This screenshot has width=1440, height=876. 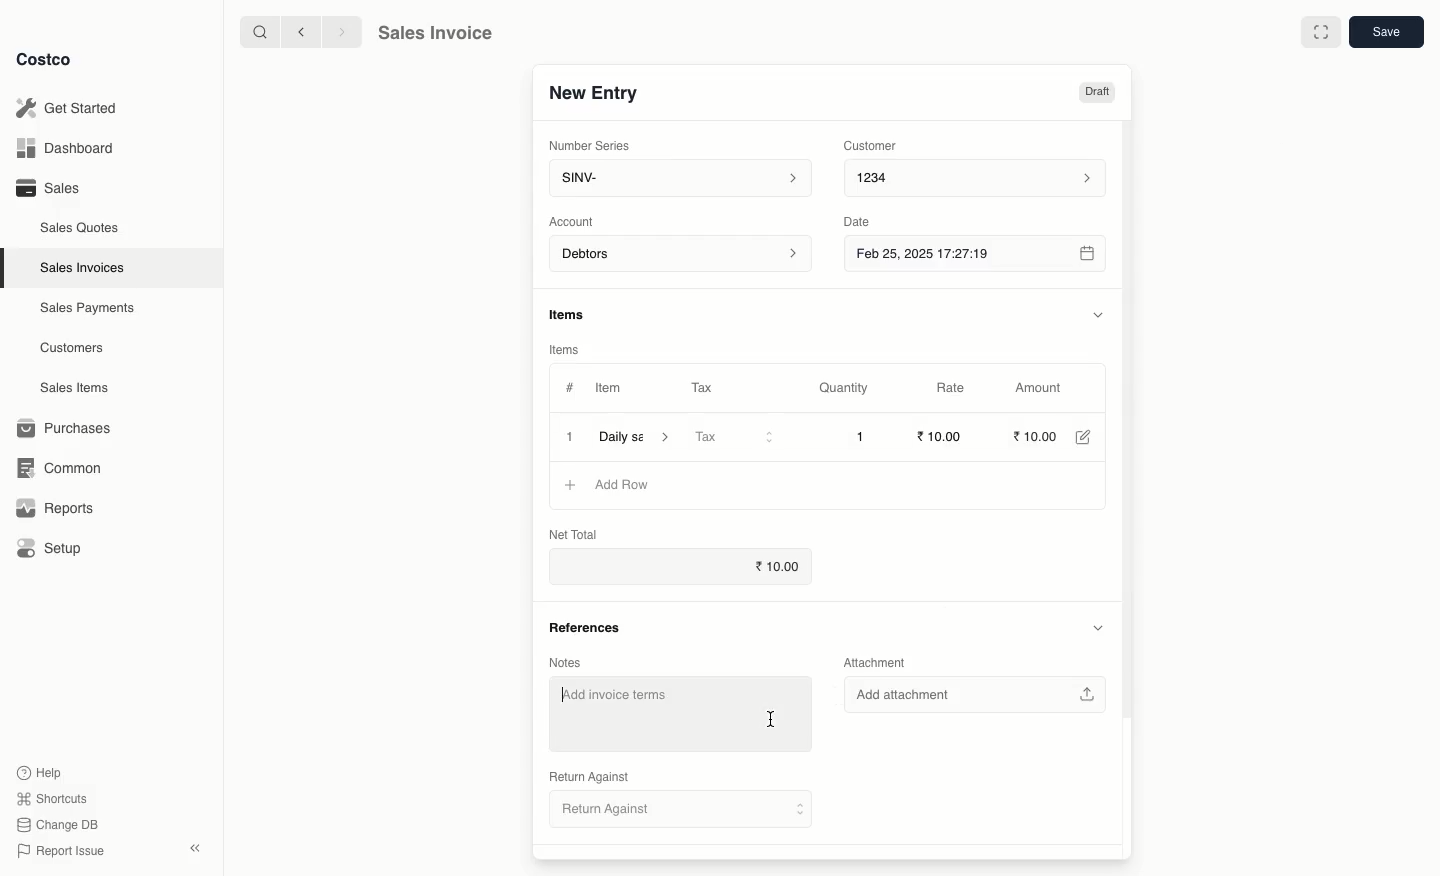 I want to click on Net Total, so click(x=569, y=534).